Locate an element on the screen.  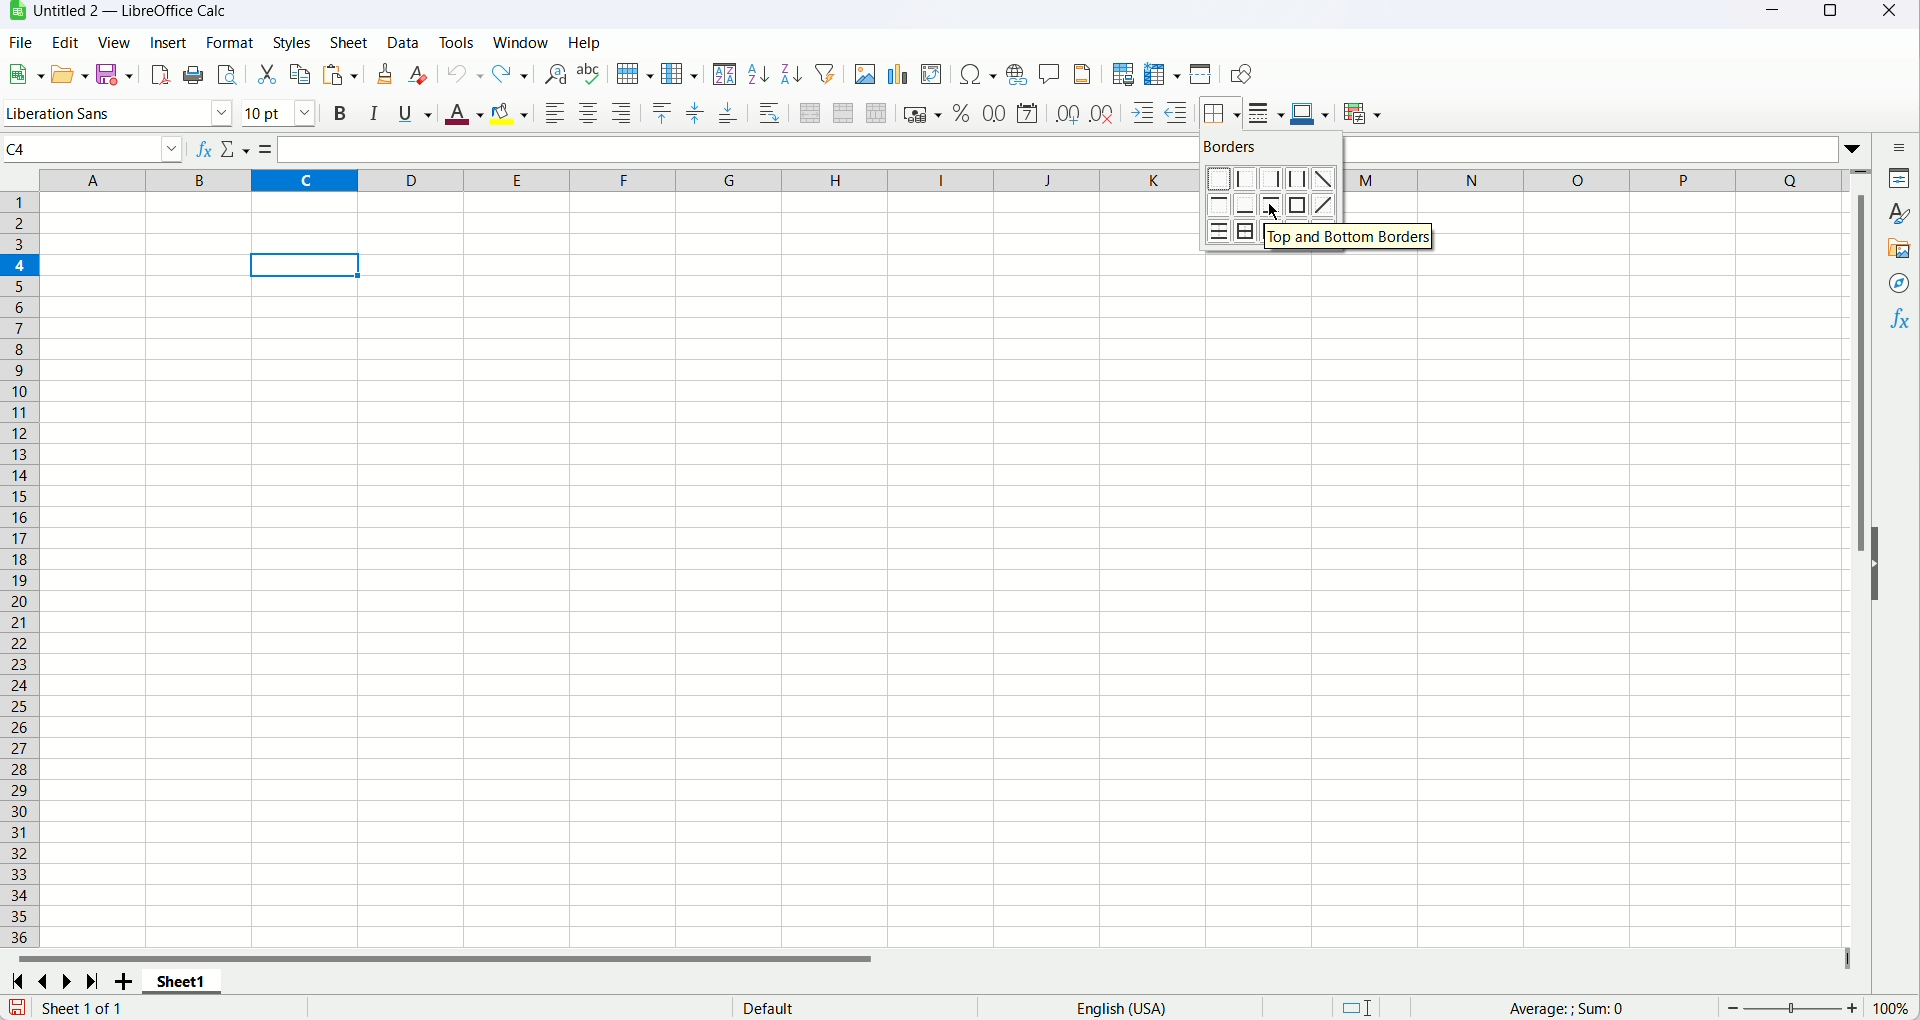
Standard selection is located at coordinates (1355, 1007).